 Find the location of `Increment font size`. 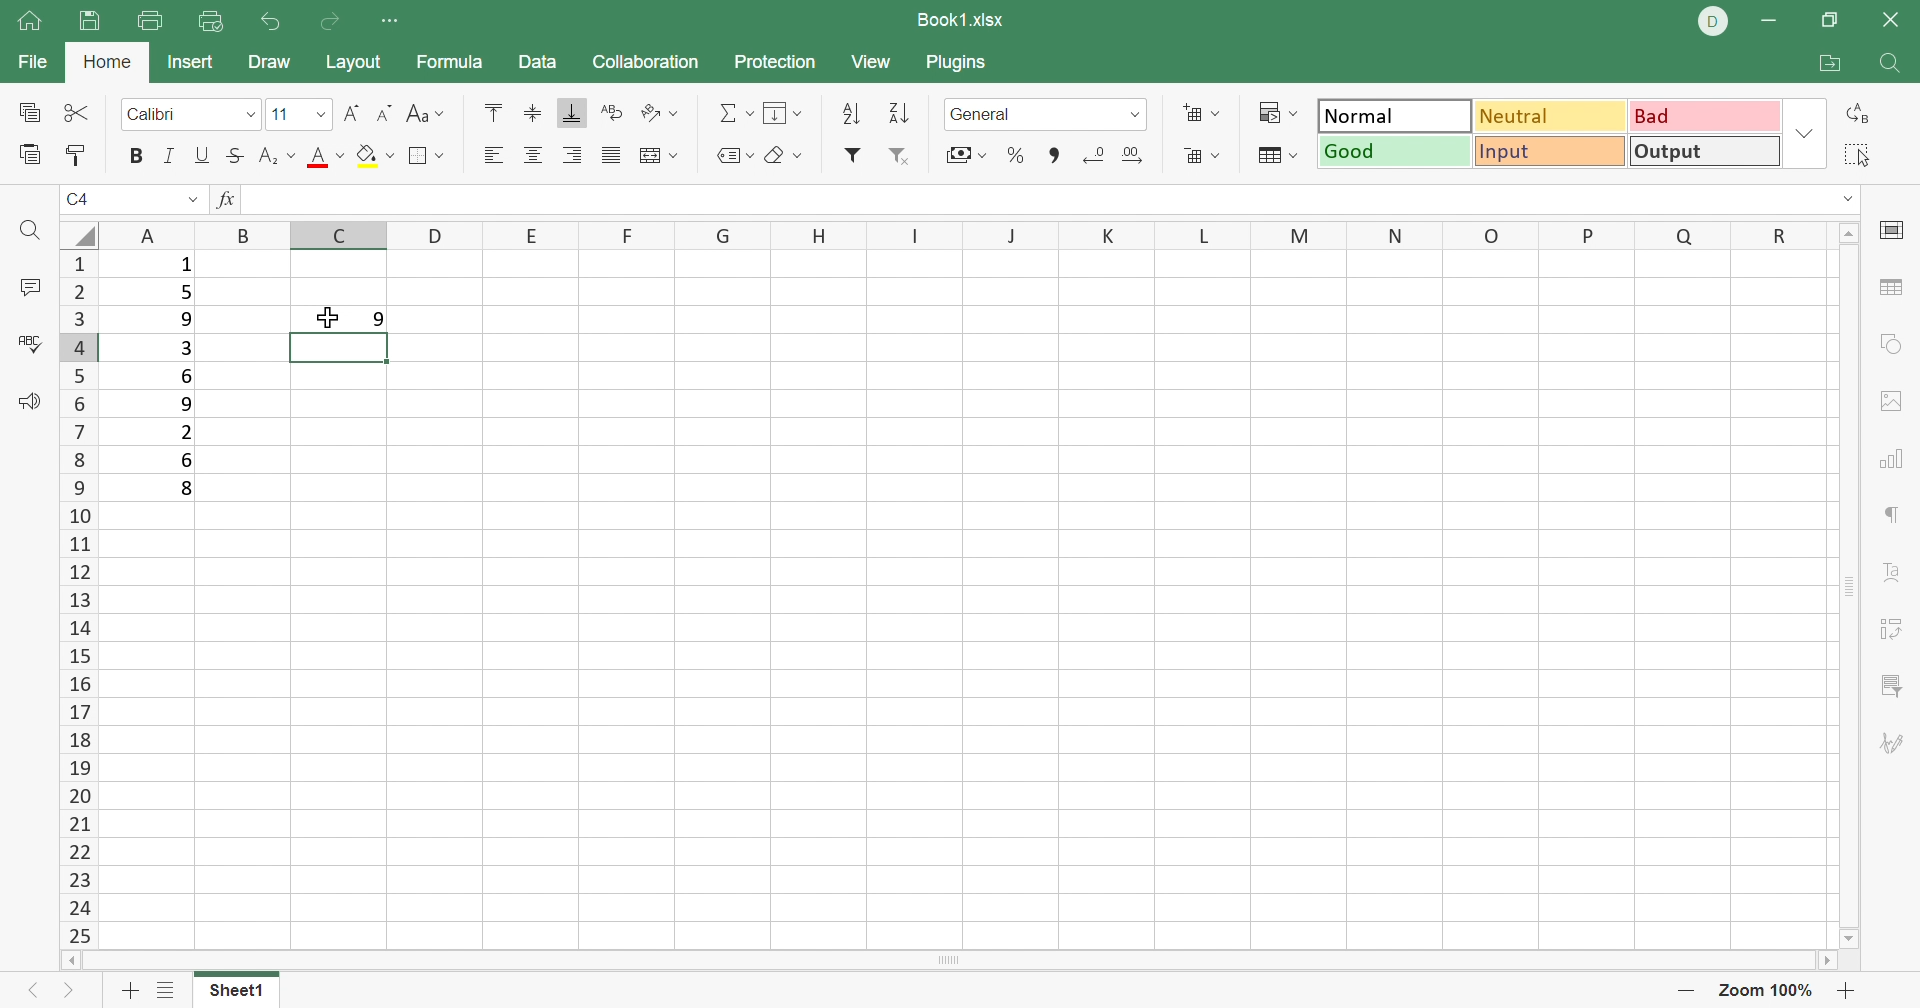

Increment font size is located at coordinates (349, 115).